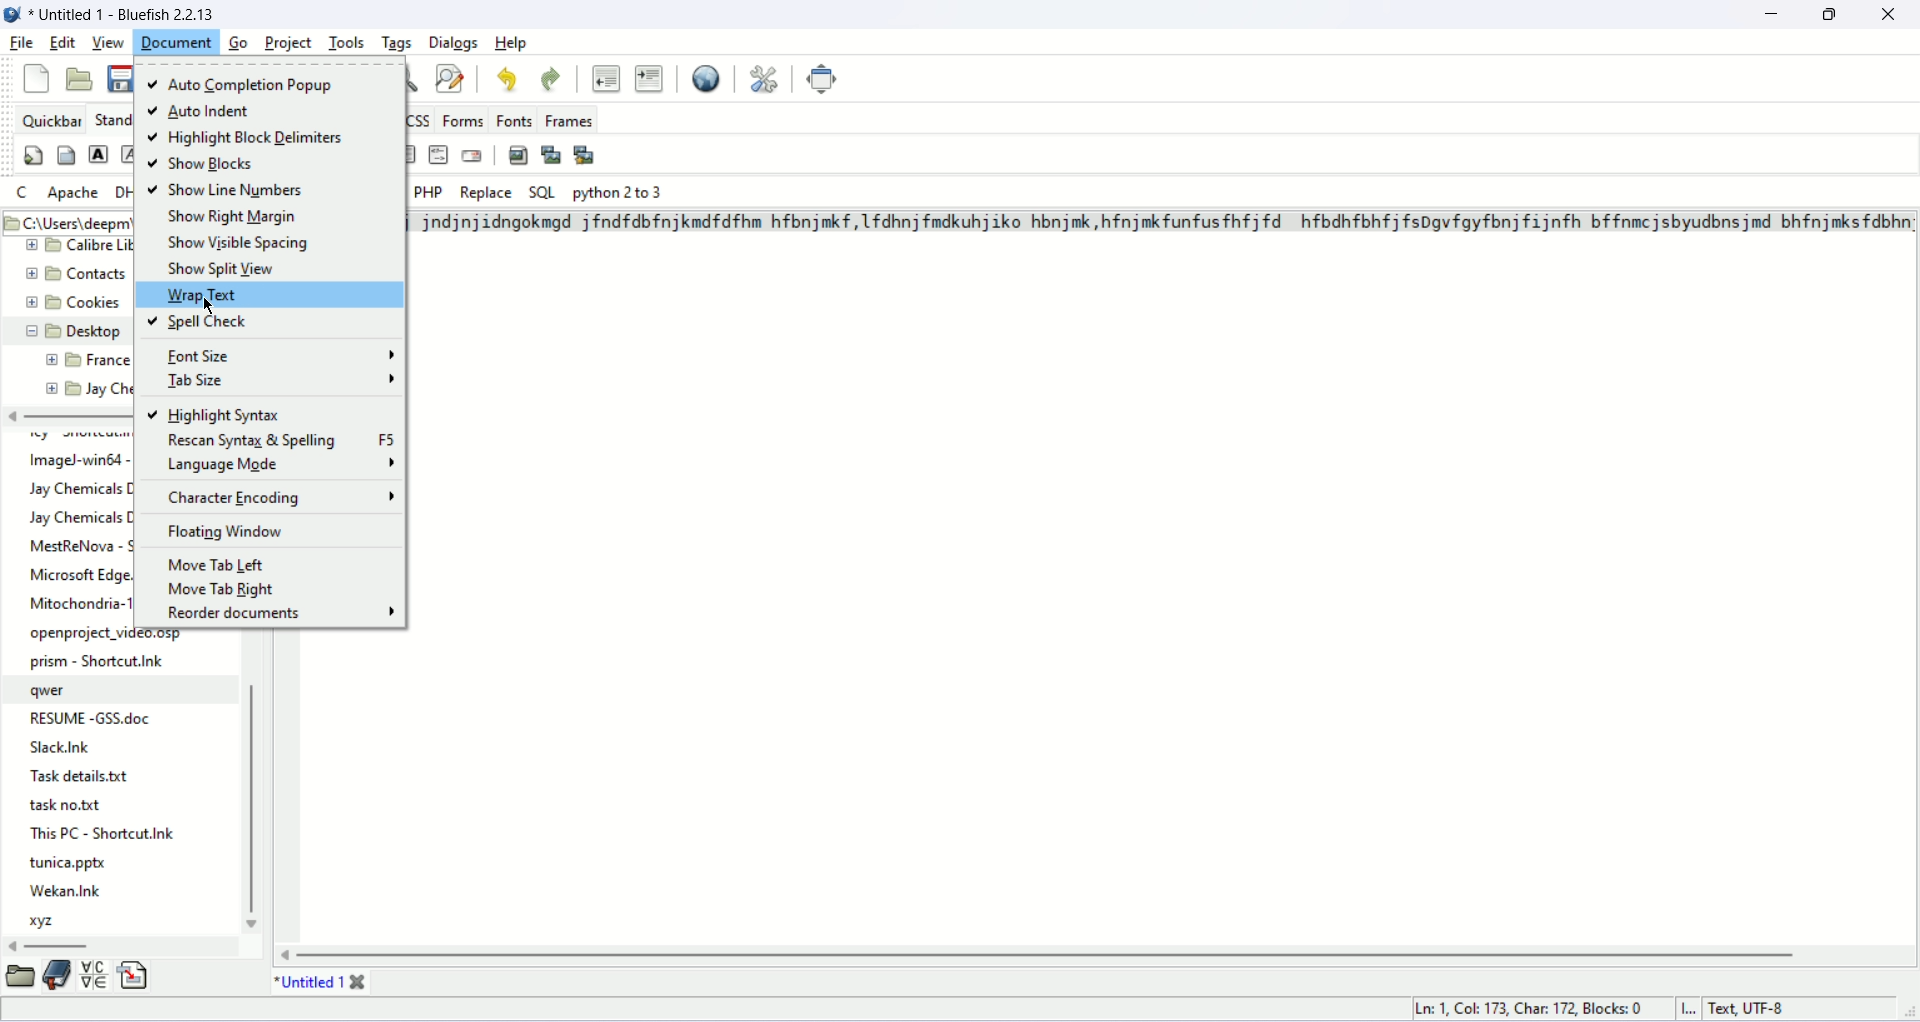 Image resolution: width=1920 pixels, height=1022 pixels. I want to click on auto completion popup, so click(245, 83).